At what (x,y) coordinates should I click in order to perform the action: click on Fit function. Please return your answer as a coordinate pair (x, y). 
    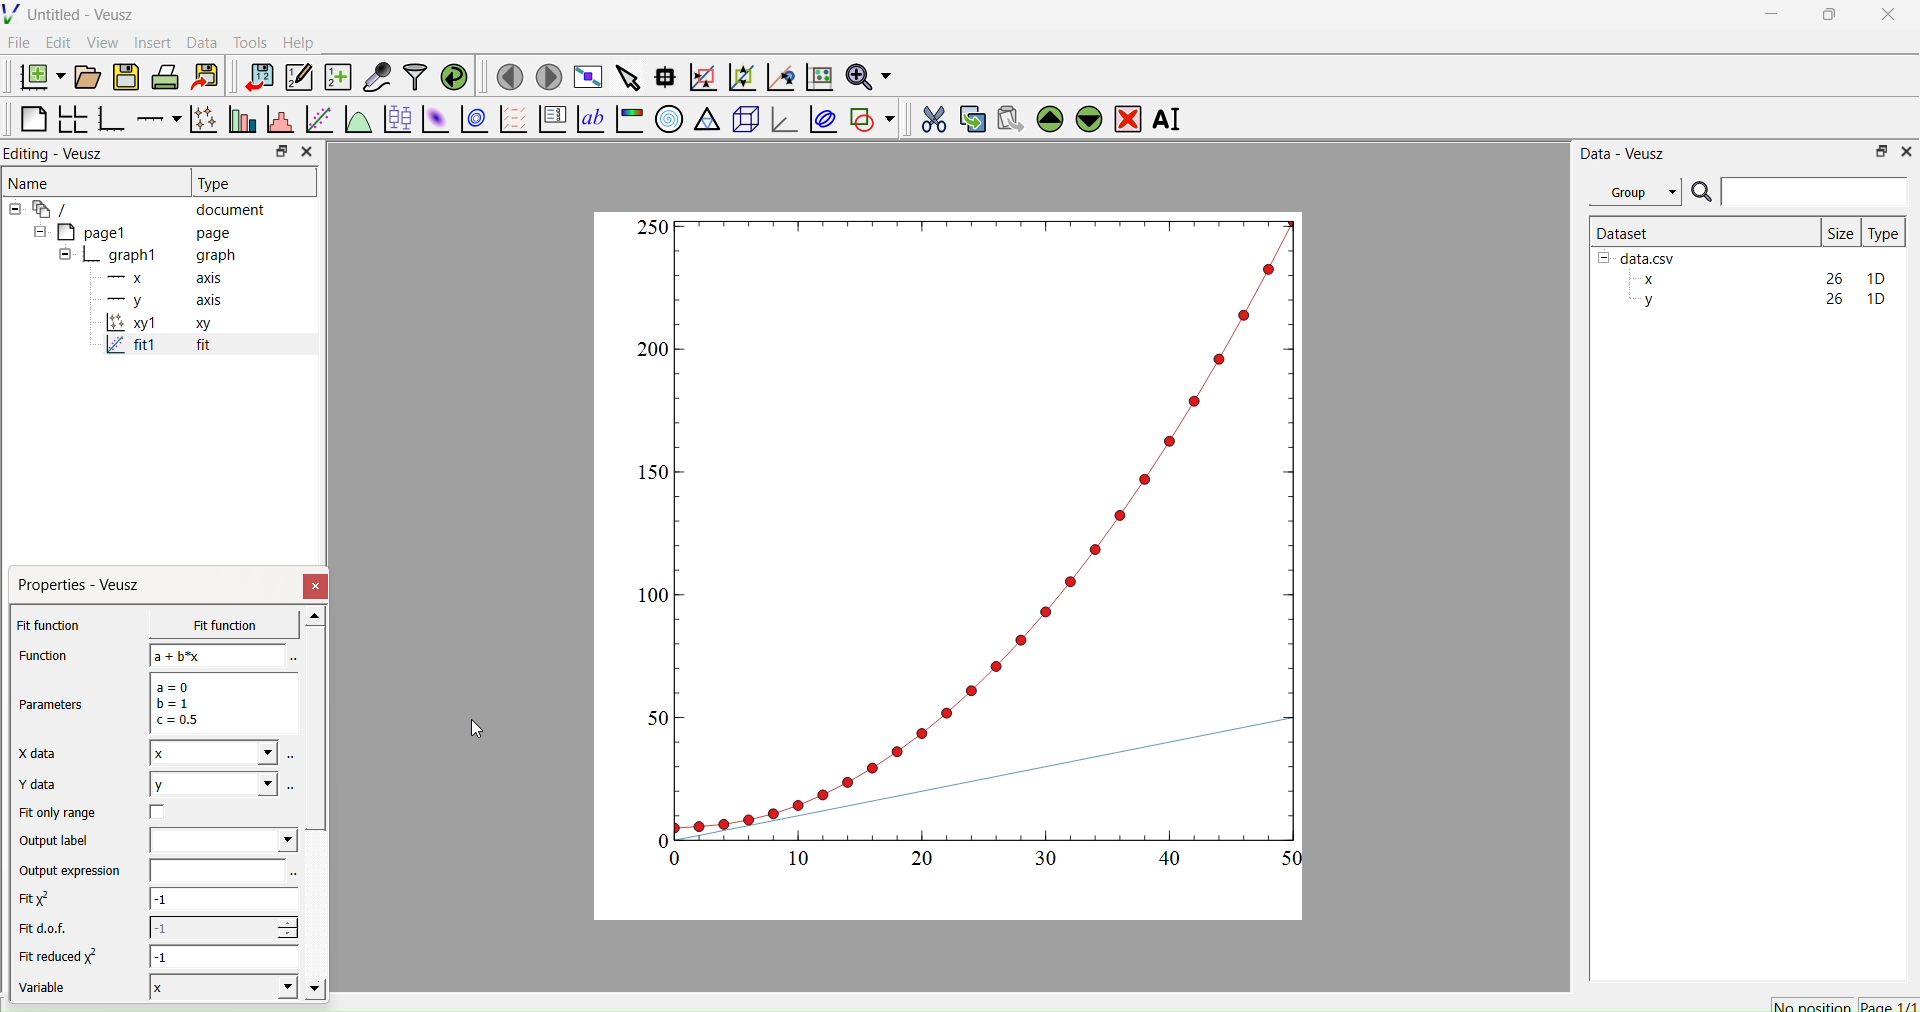
    Looking at the image, I should click on (51, 625).